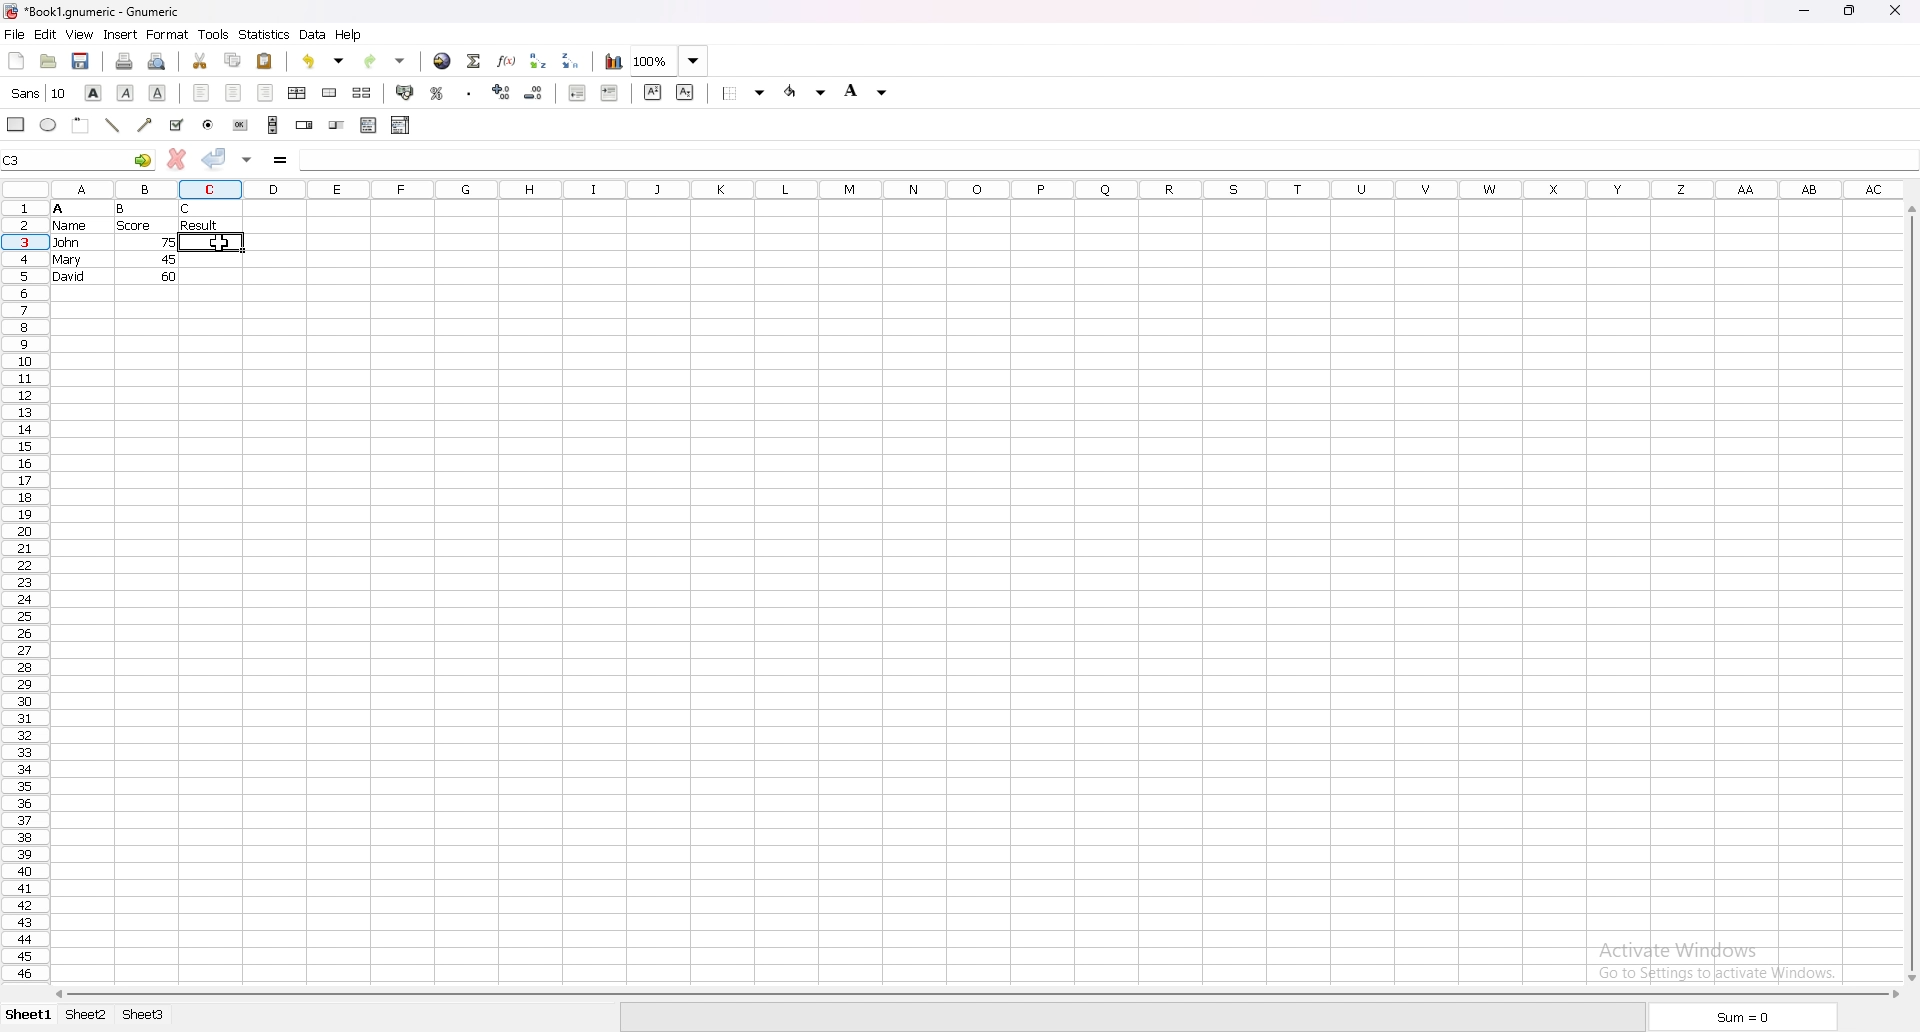 The width and height of the screenshot is (1920, 1032). Describe the element at coordinates (16, 124) in the screenshot. I see `rectangle` at that location.